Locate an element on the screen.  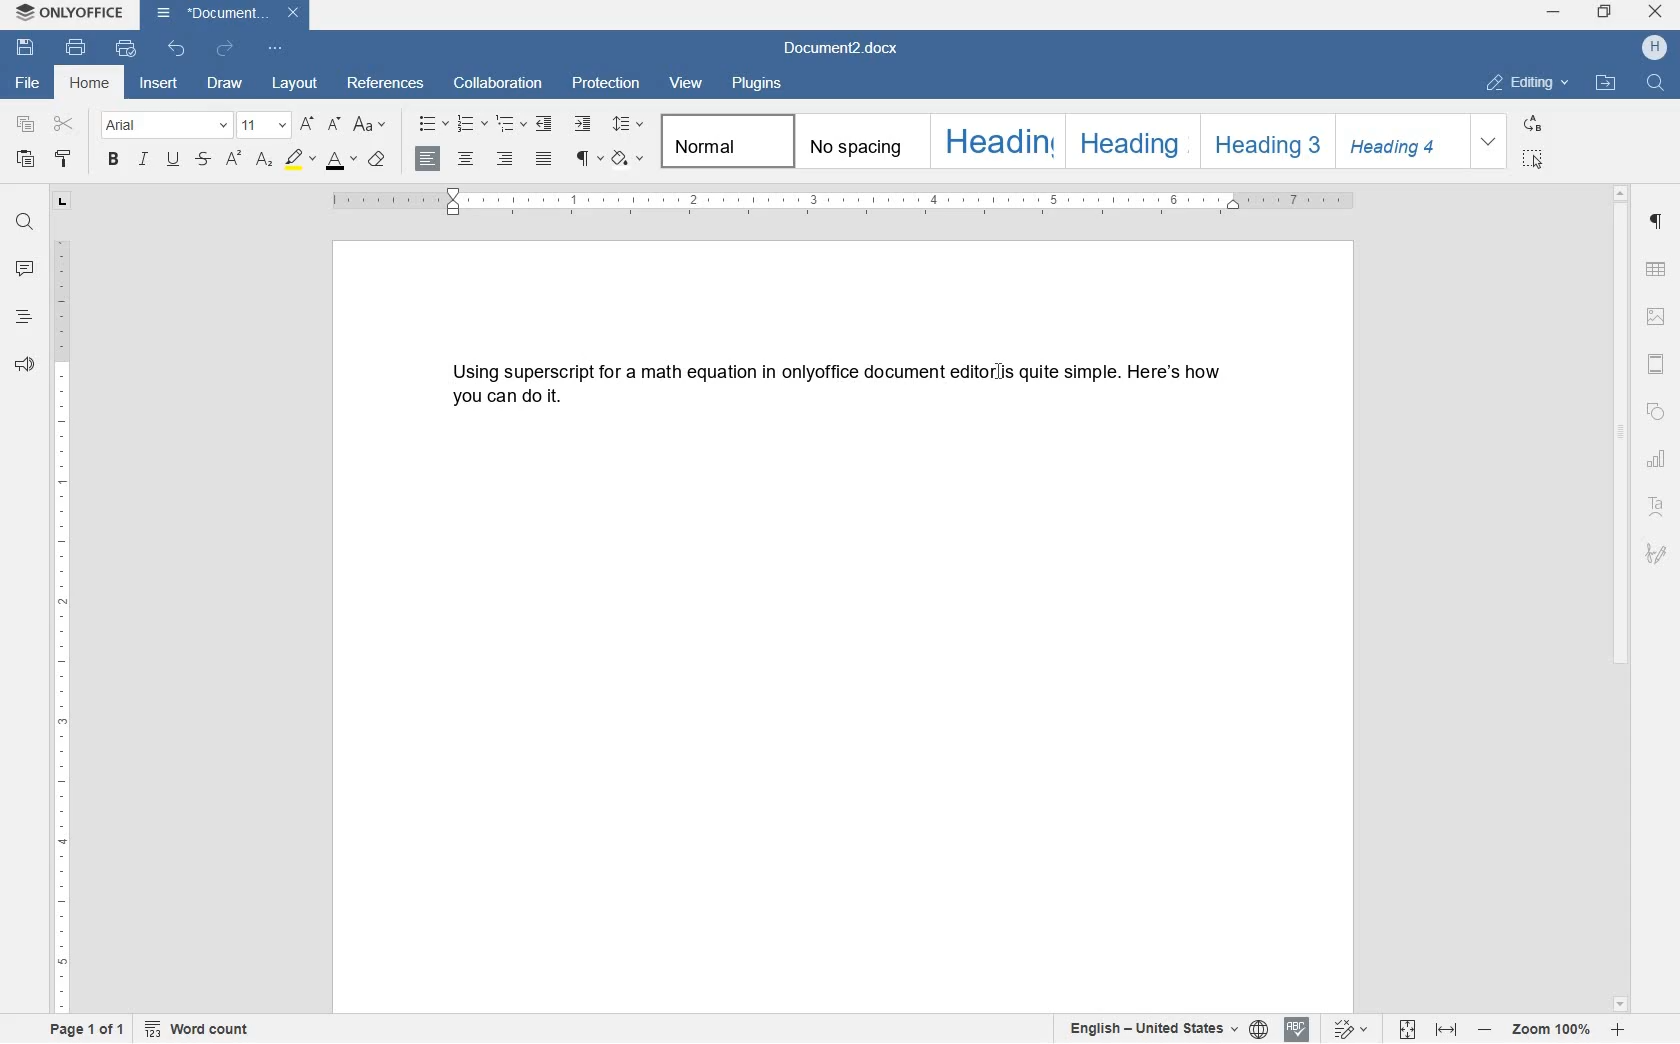
close is located at coordinates (1655, 12).